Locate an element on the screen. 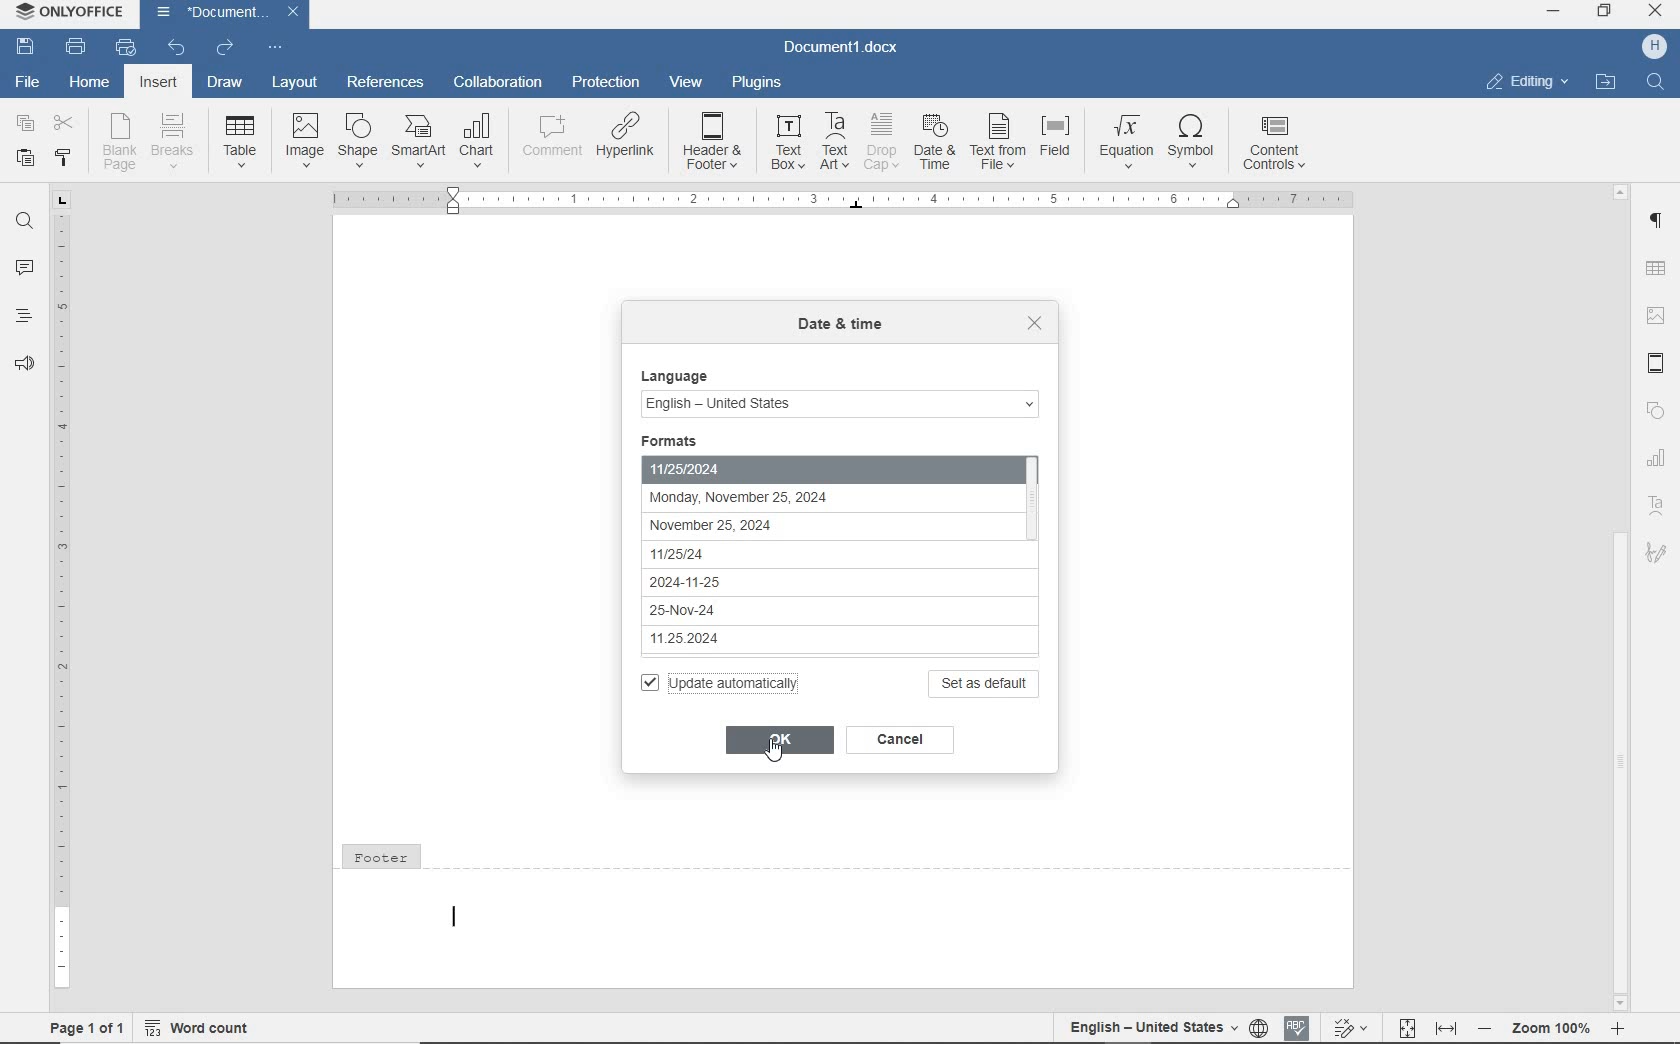  Page 1 of 1 is located at coordinates (79, 1027).